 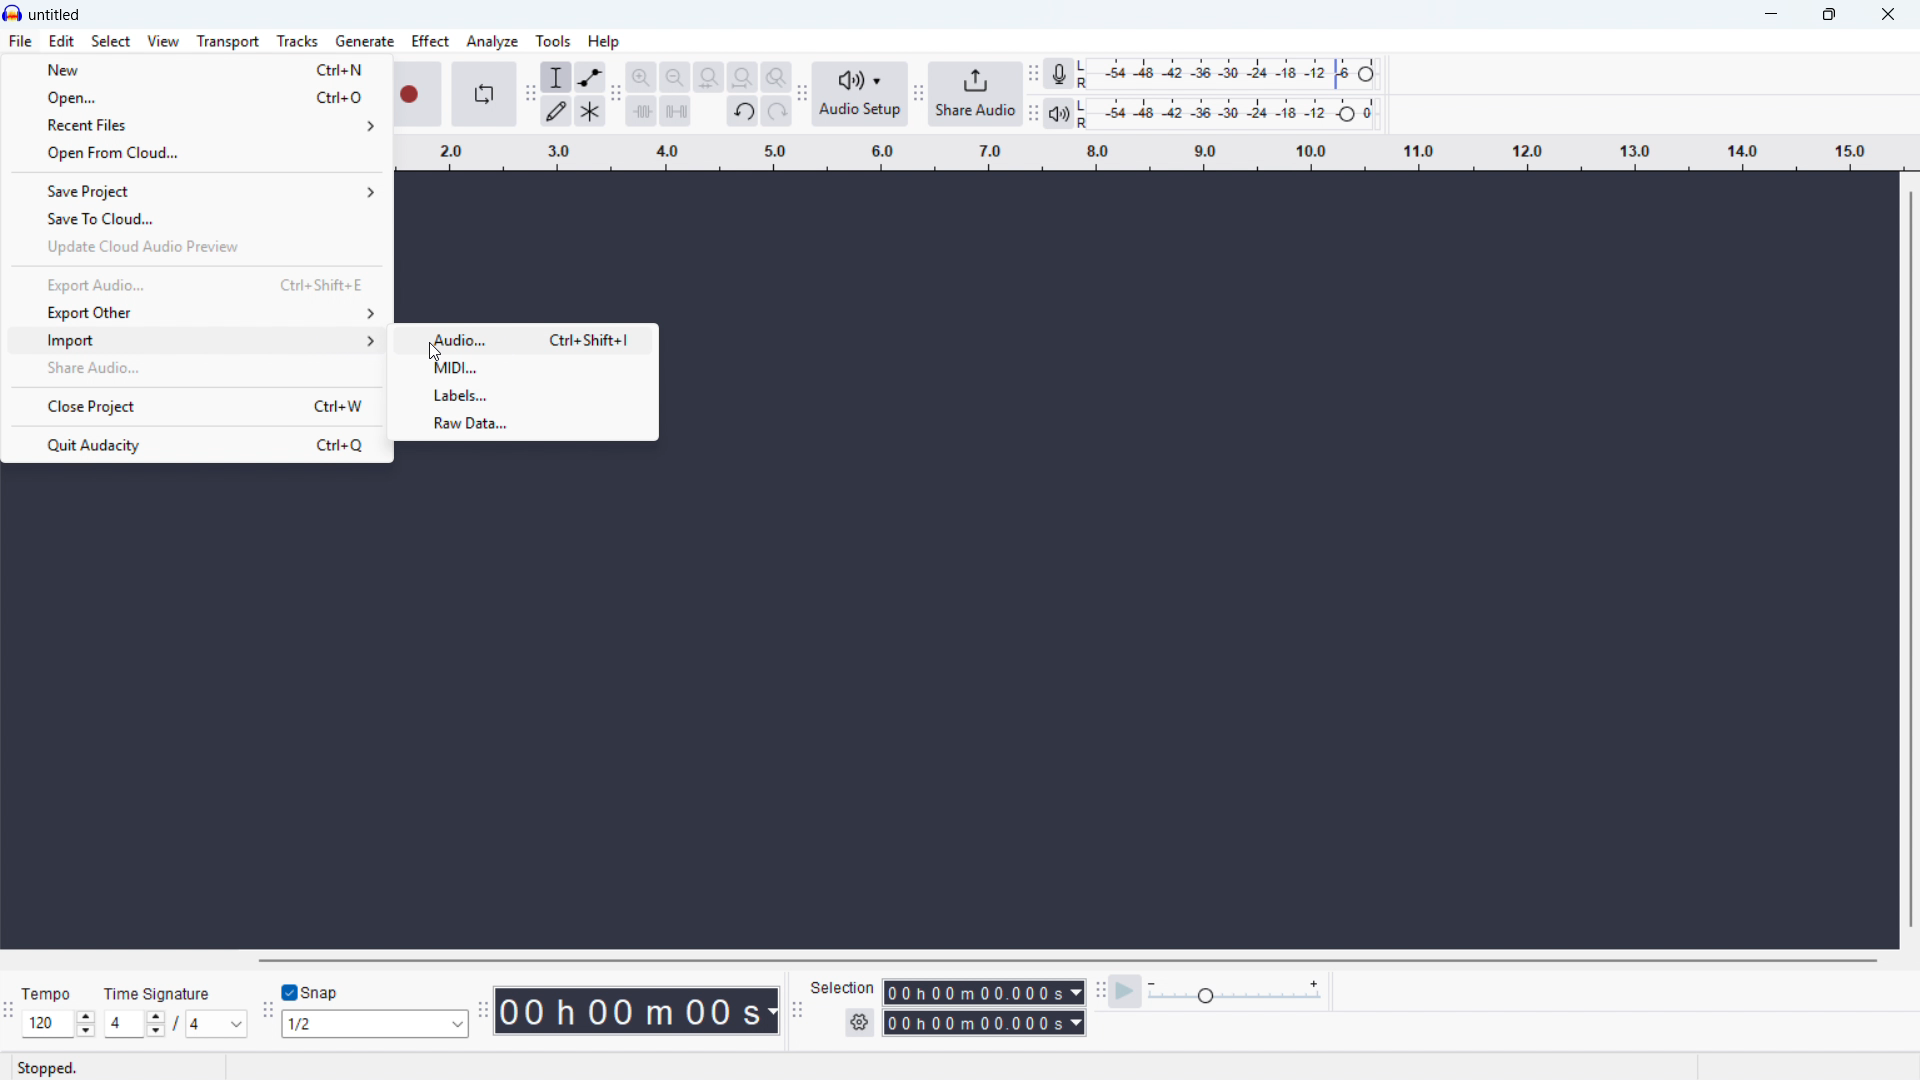 I want to click on Share audio toolbar , so click(x=917, y=96).